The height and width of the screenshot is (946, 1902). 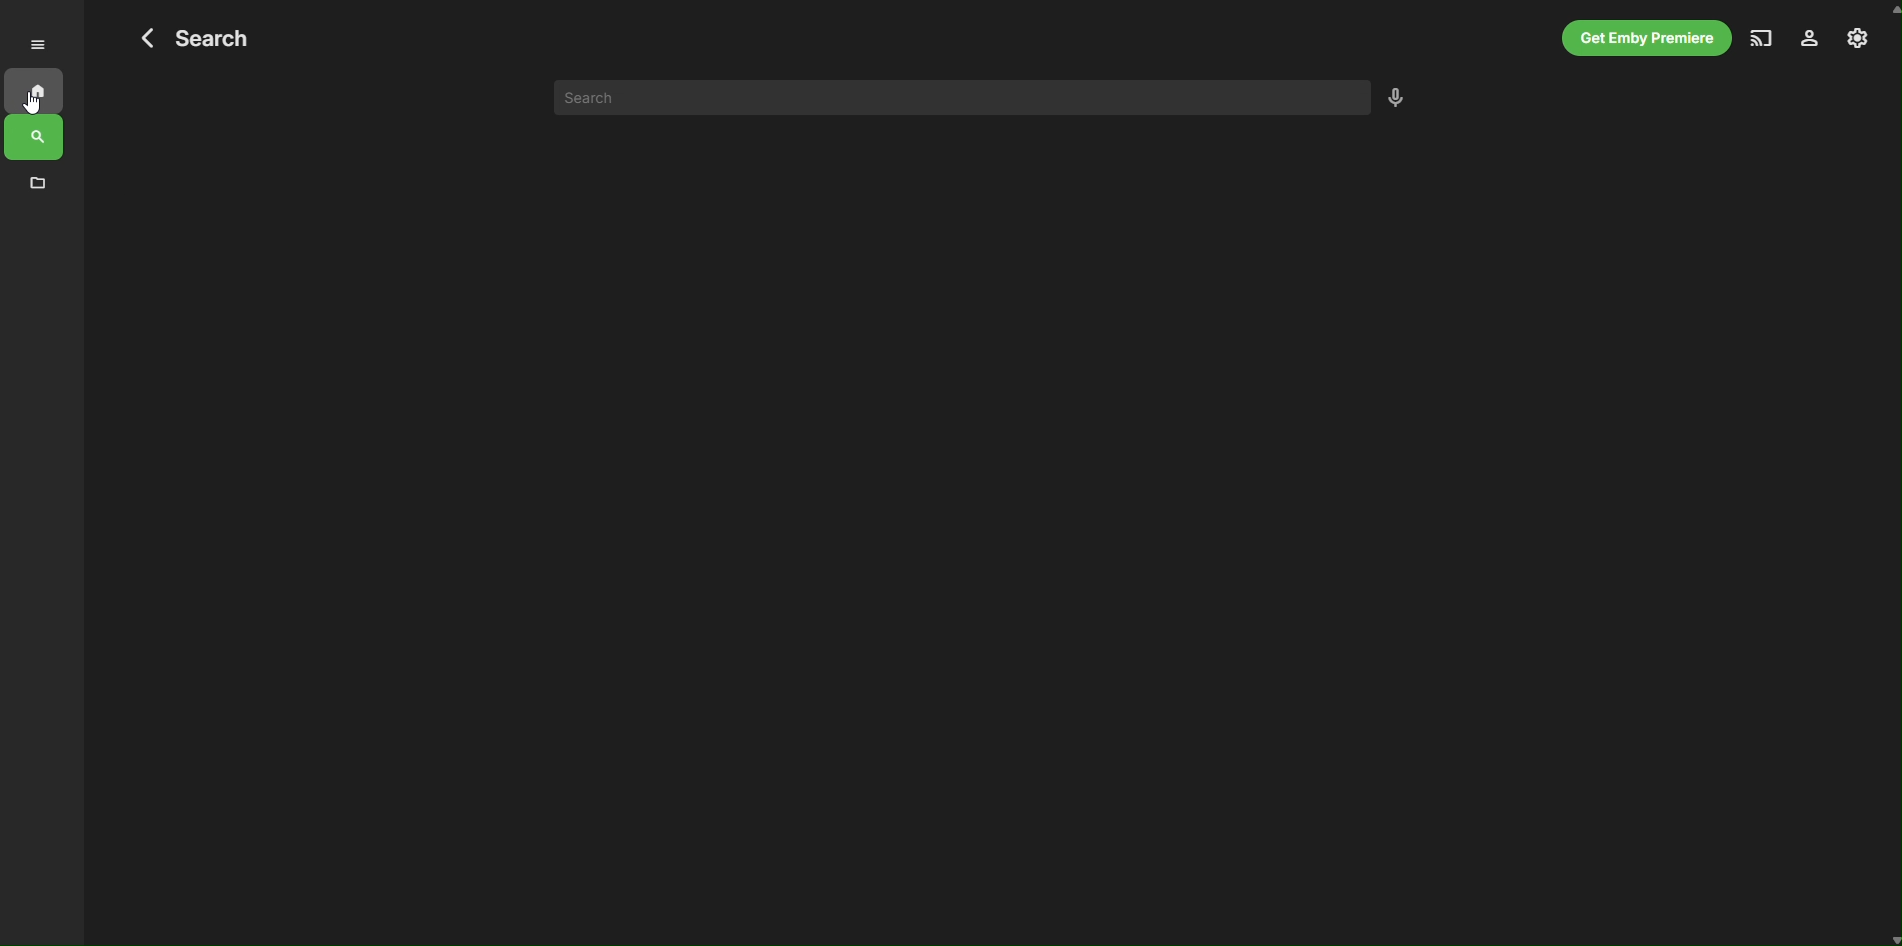 What do you see at coordinates (38, 184) in the screenshot?
I see `Files` at bounding box center [38, 184].